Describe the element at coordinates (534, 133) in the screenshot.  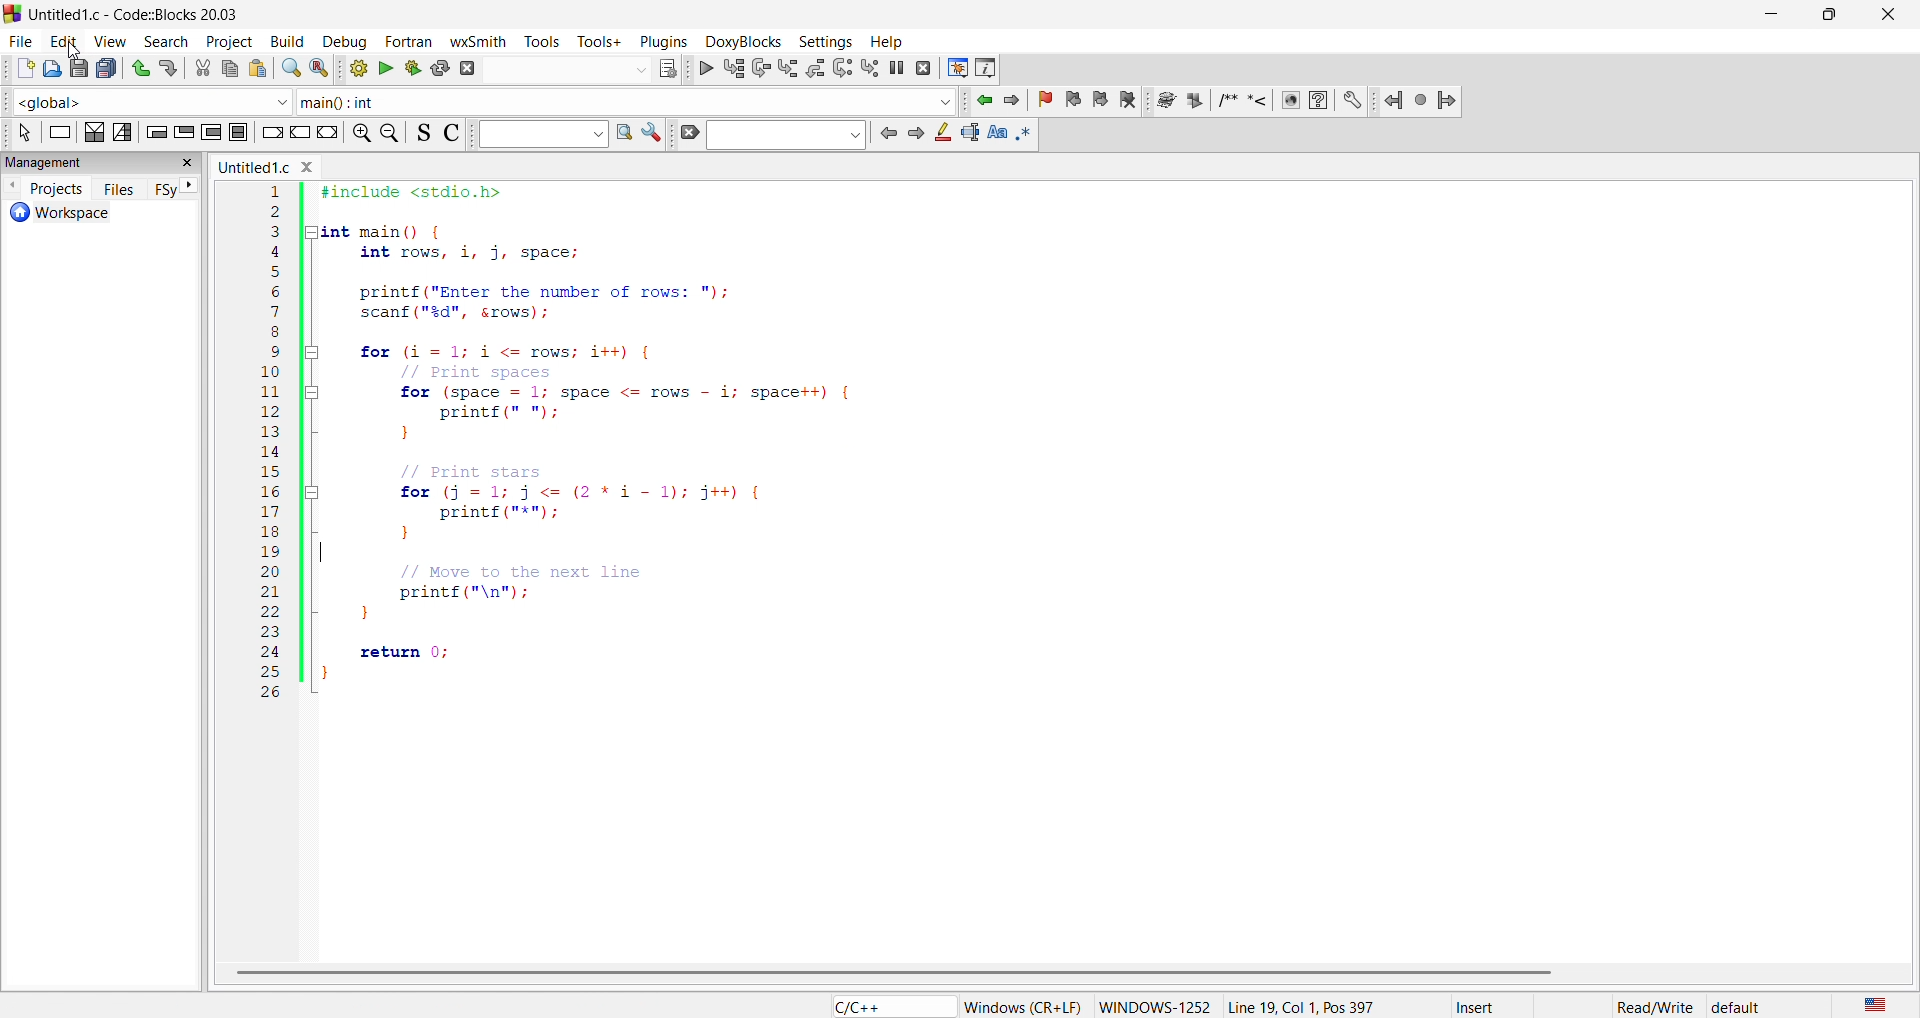
I see `search box` at that location.